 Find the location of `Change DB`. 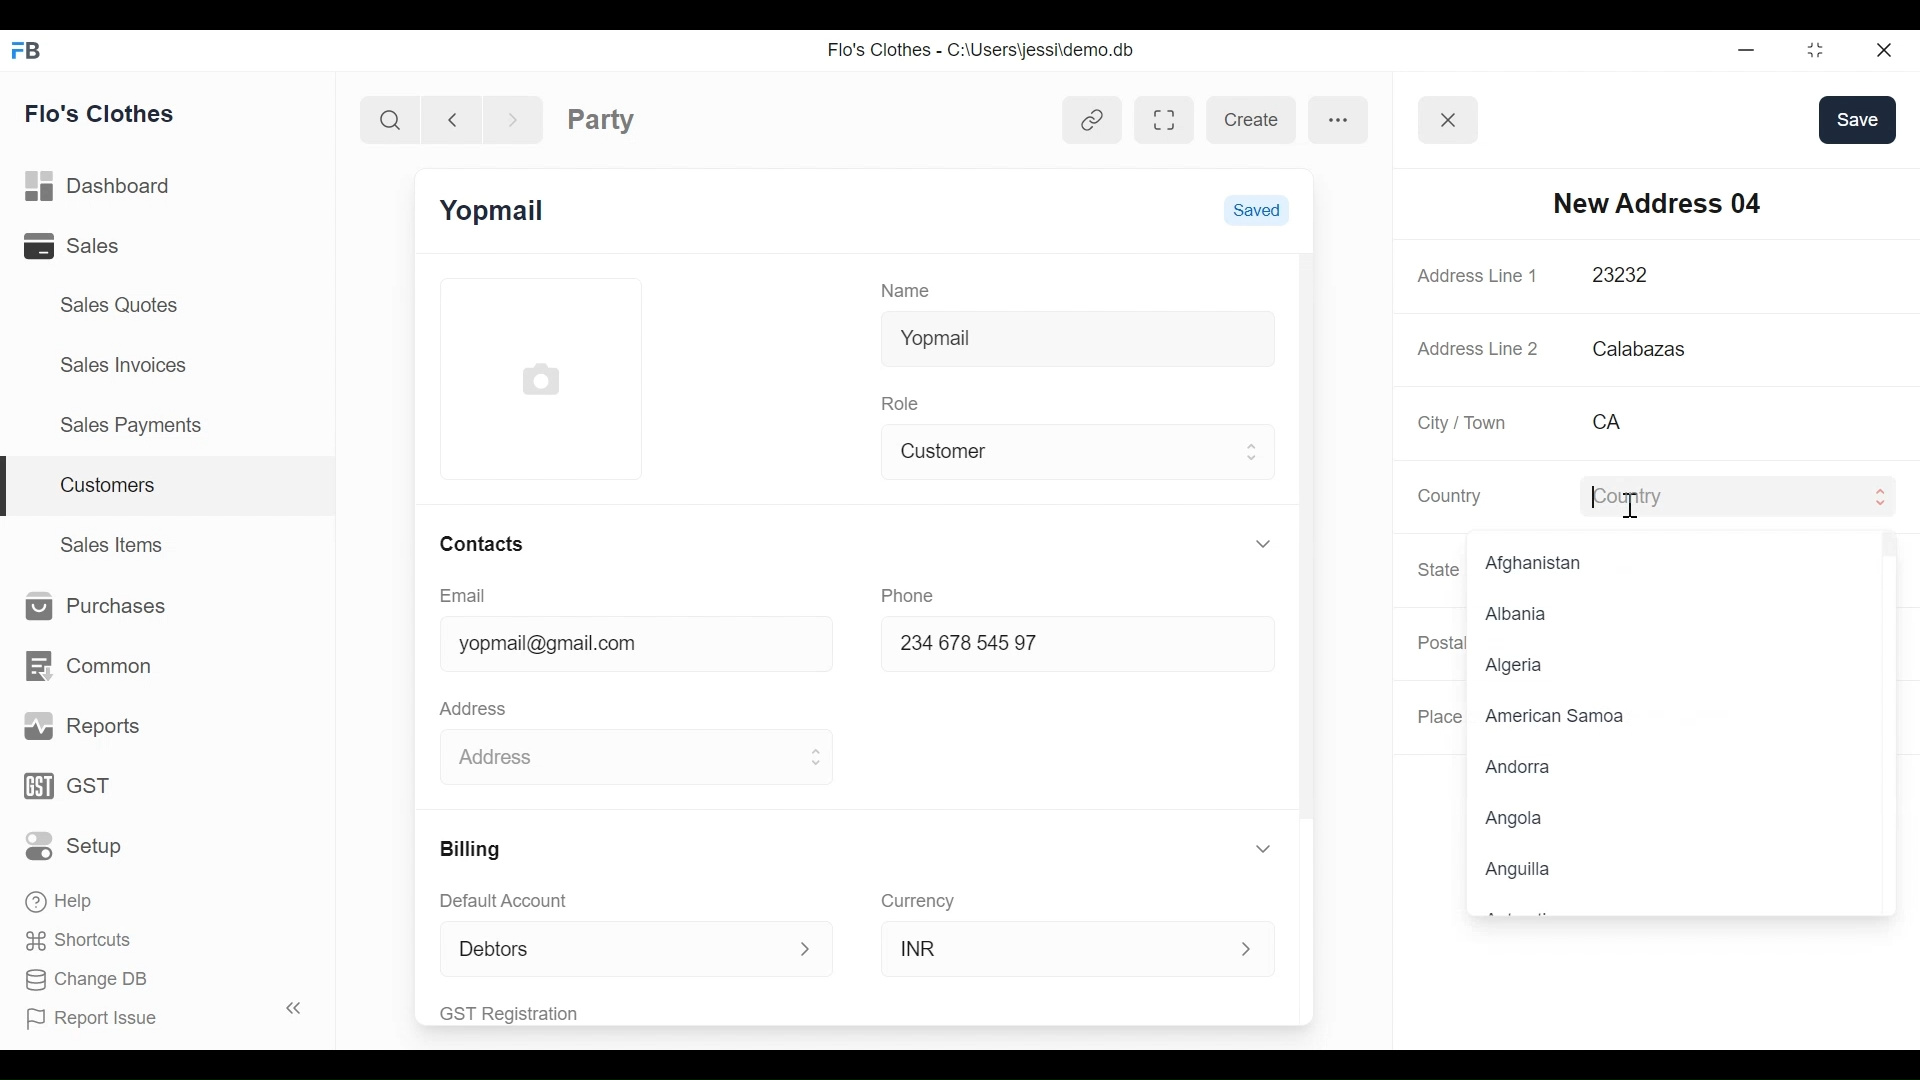

Change DB is located at coordinates (88, 982).